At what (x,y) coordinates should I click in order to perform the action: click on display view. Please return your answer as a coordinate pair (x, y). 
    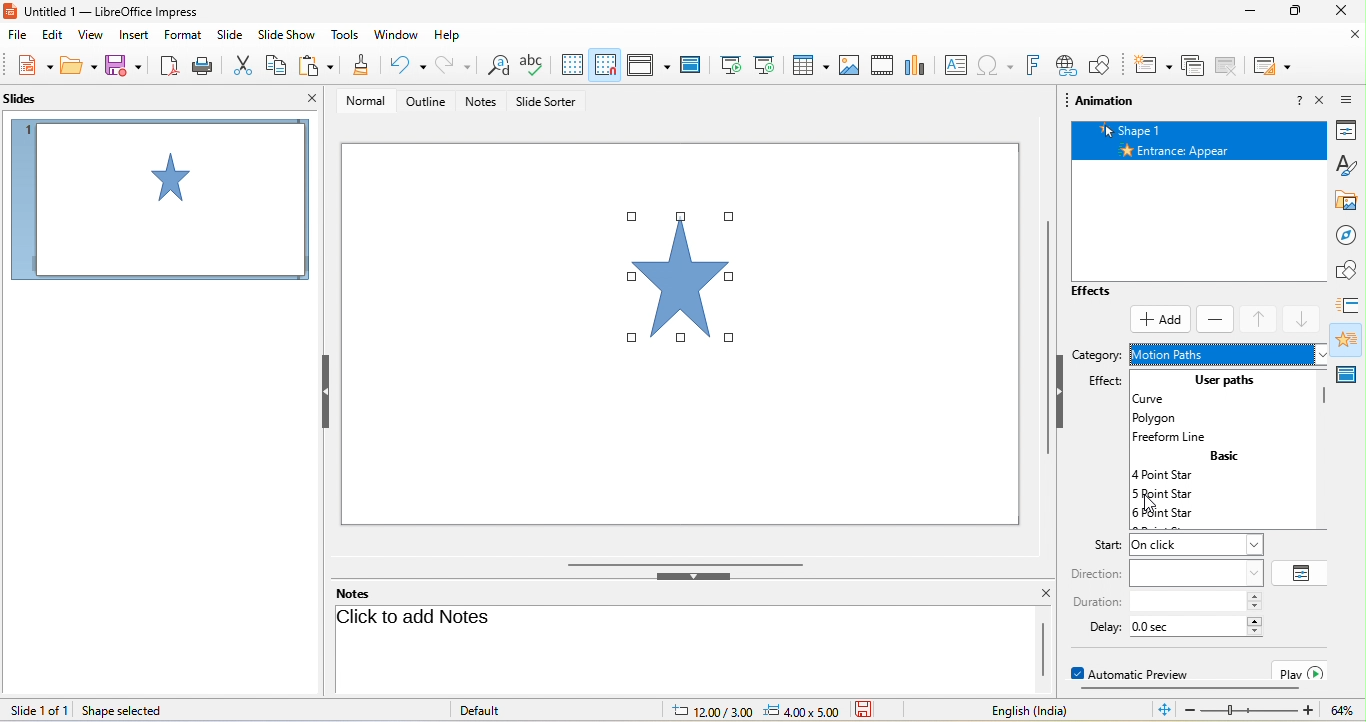
    Looking at the image, I should click on (646, 64).